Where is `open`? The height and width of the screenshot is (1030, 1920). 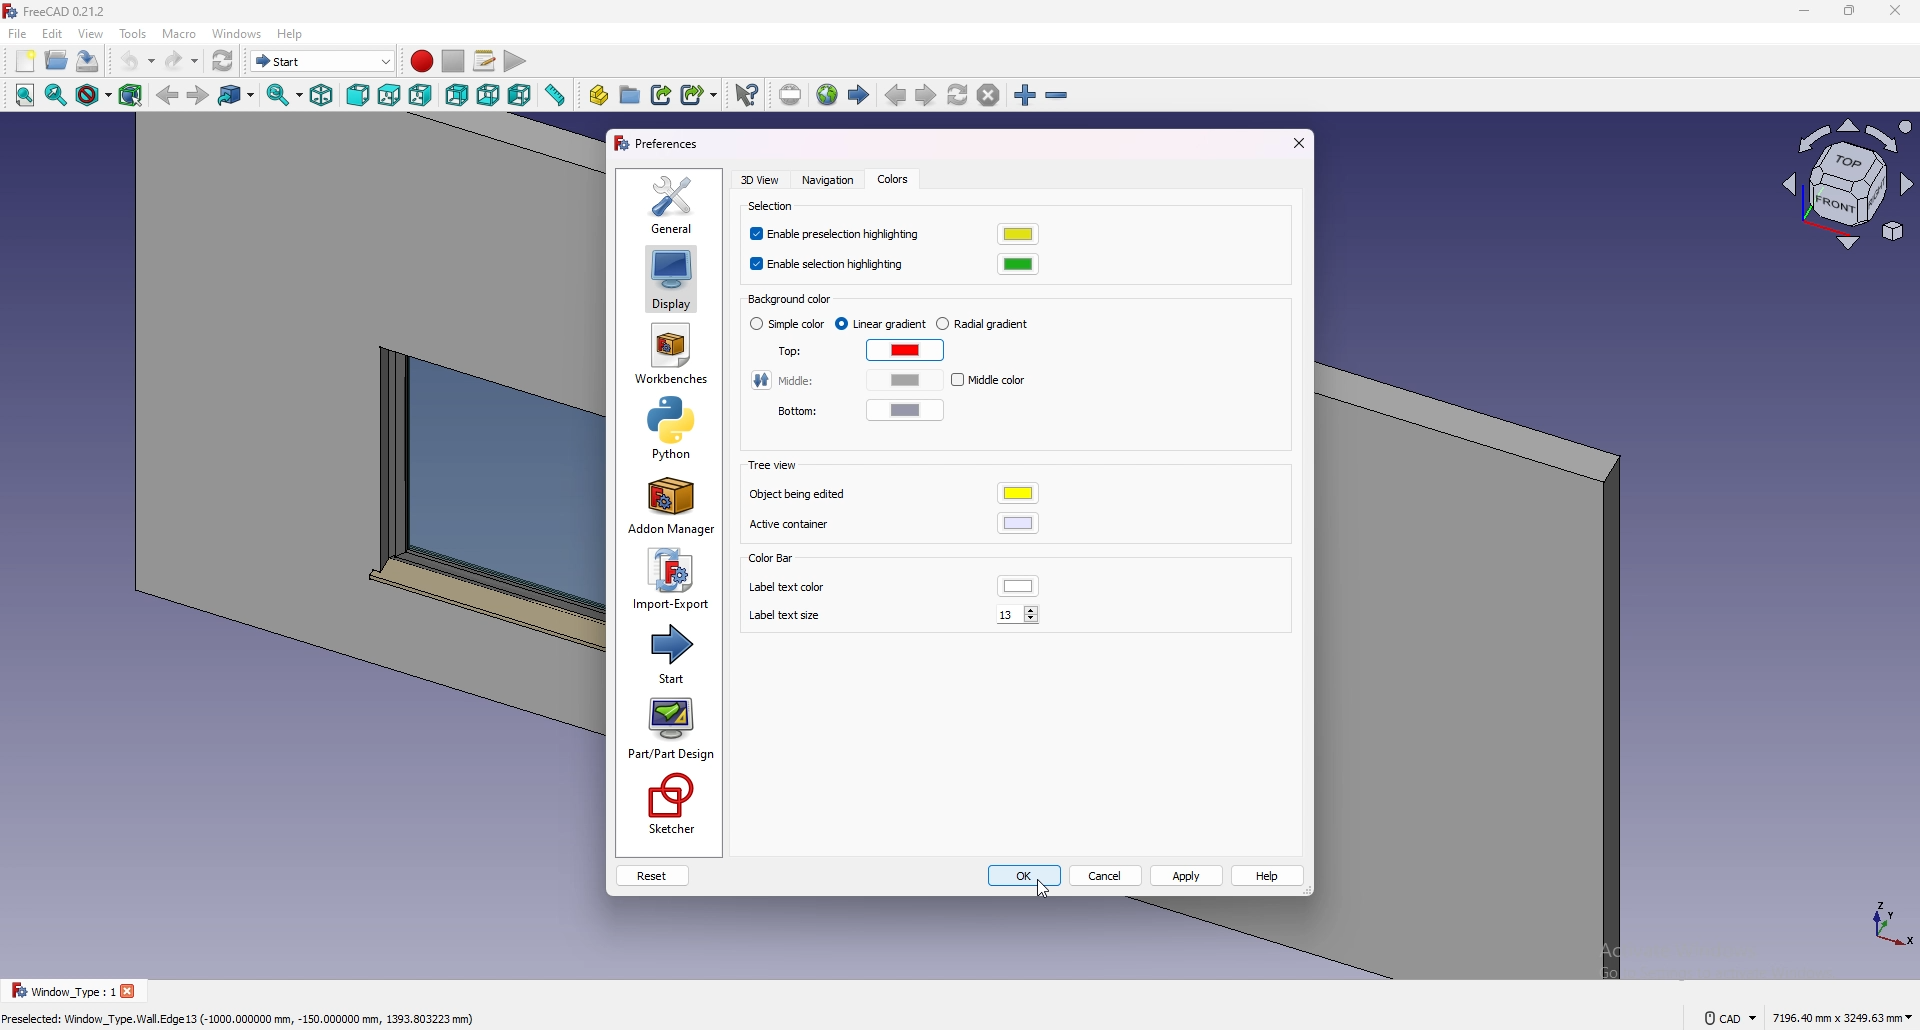
open is located at coordinates (58, 60).